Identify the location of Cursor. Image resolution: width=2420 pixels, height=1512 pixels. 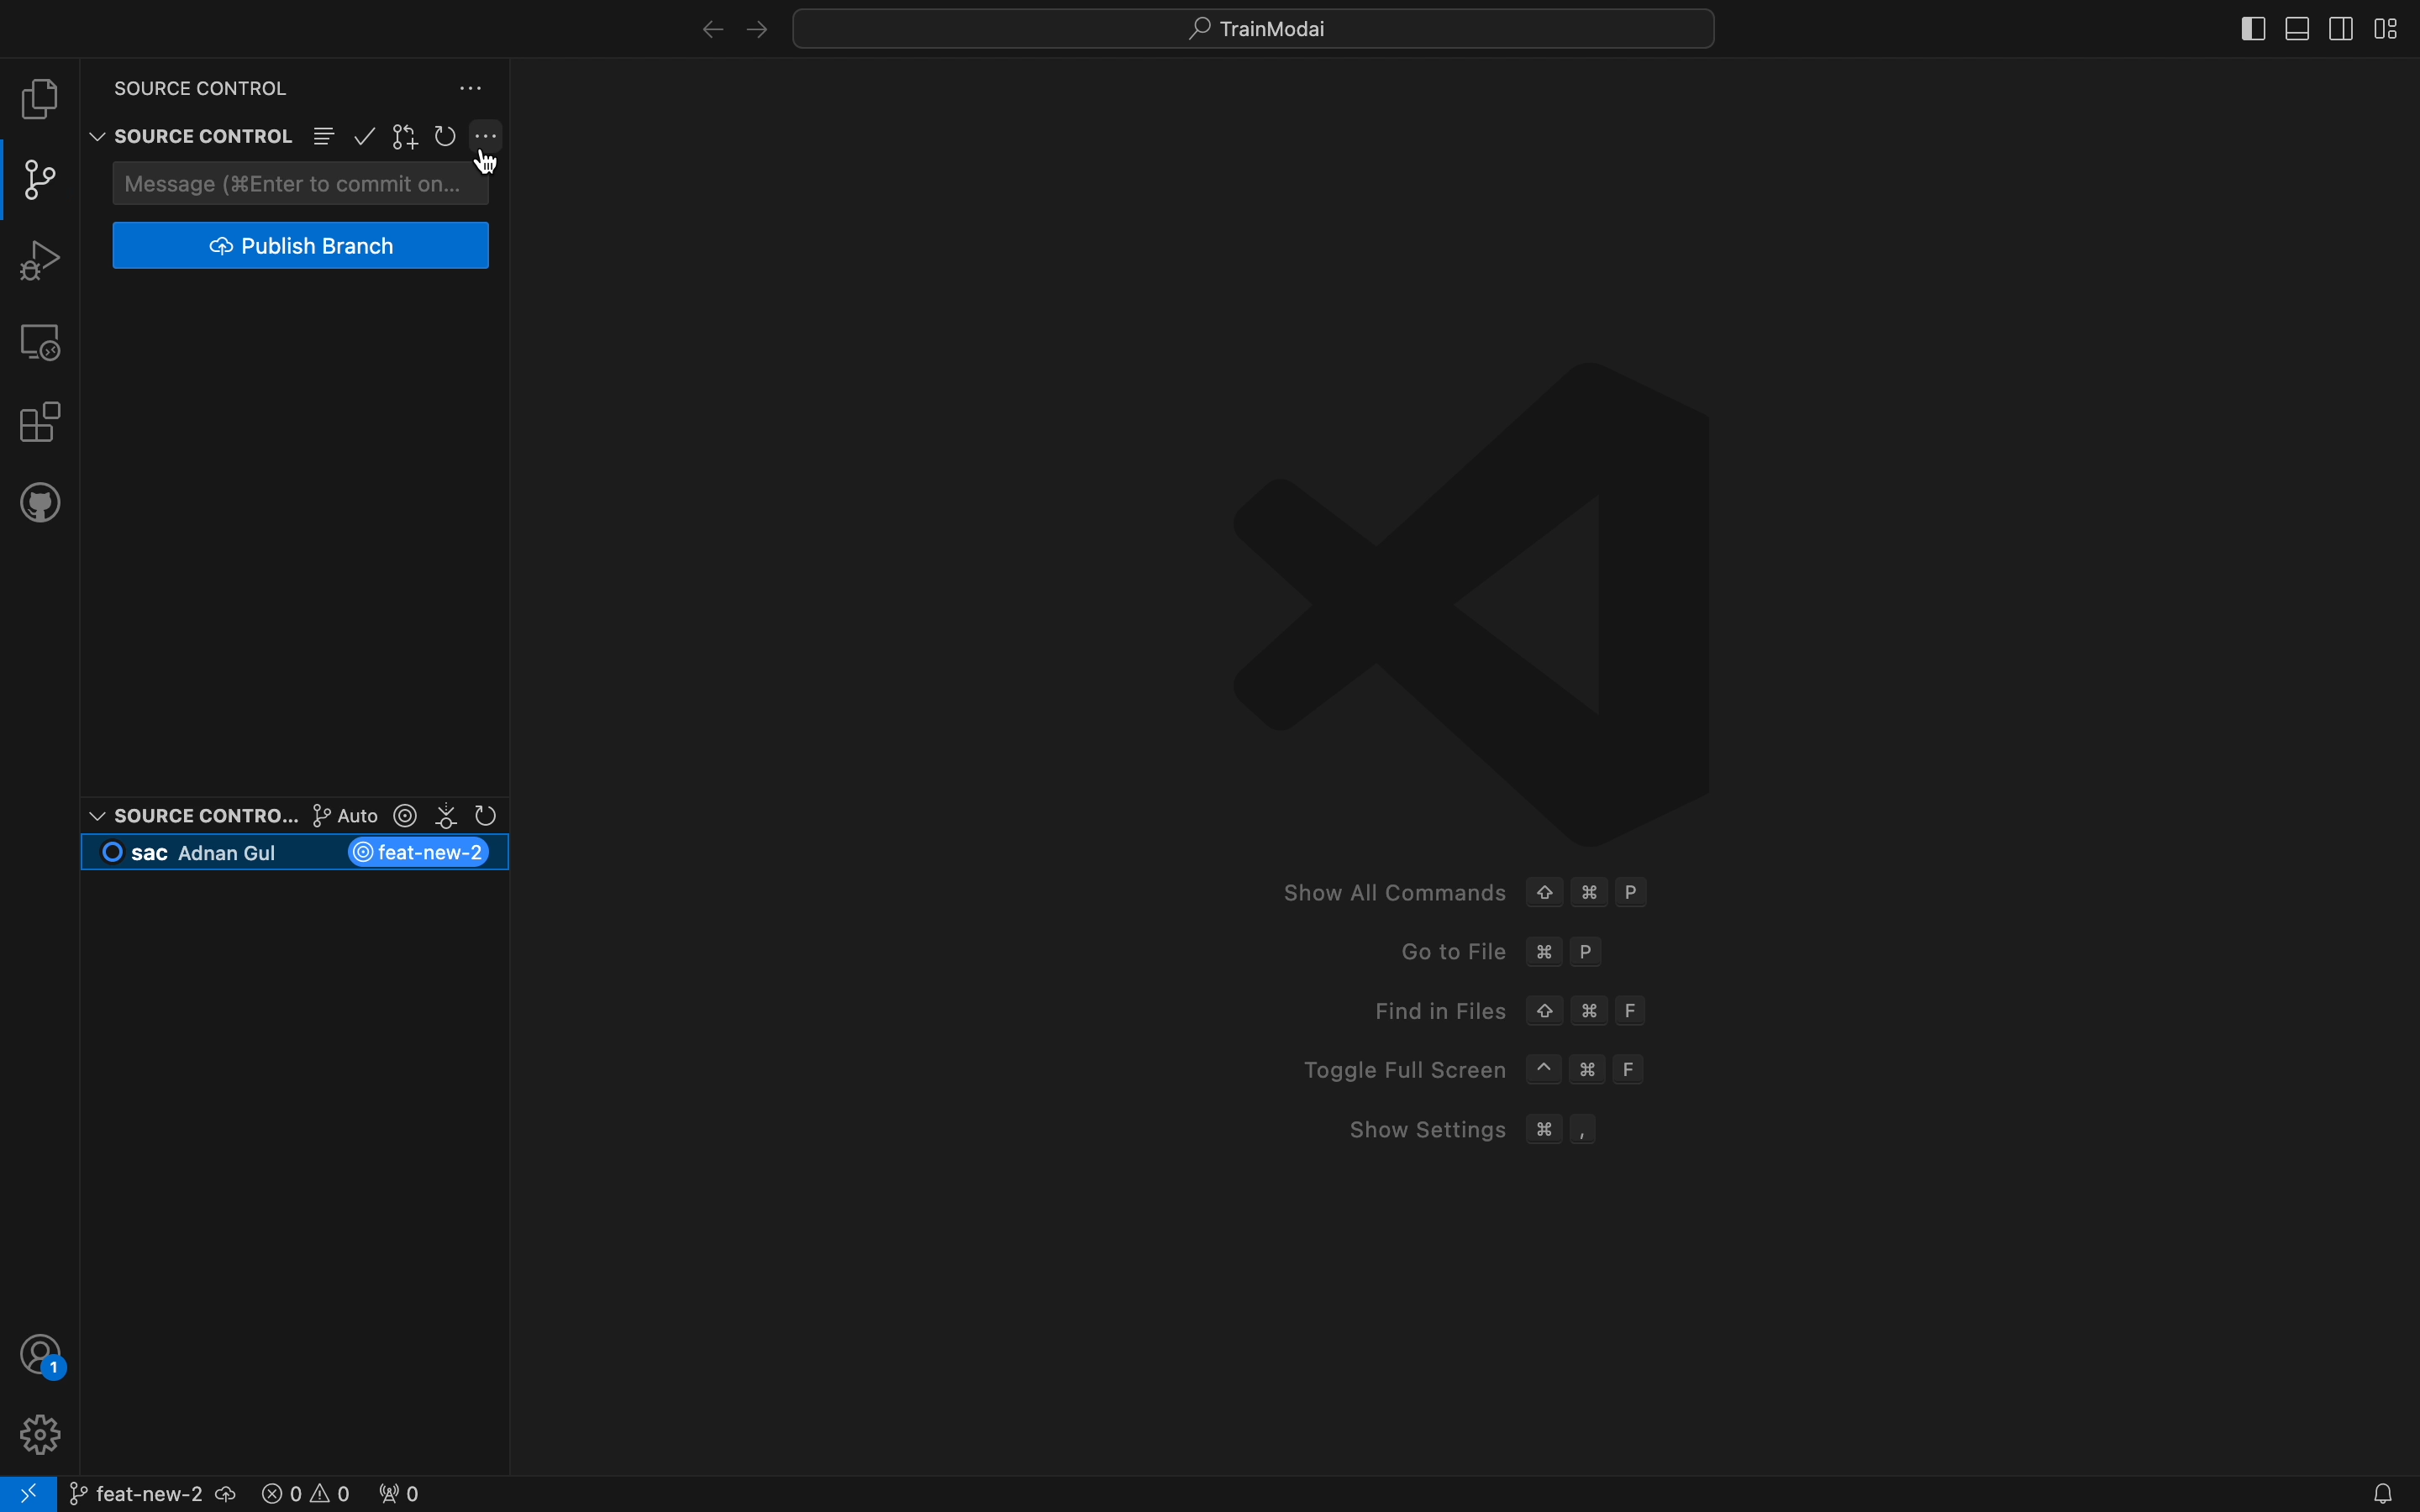
(488, 162).